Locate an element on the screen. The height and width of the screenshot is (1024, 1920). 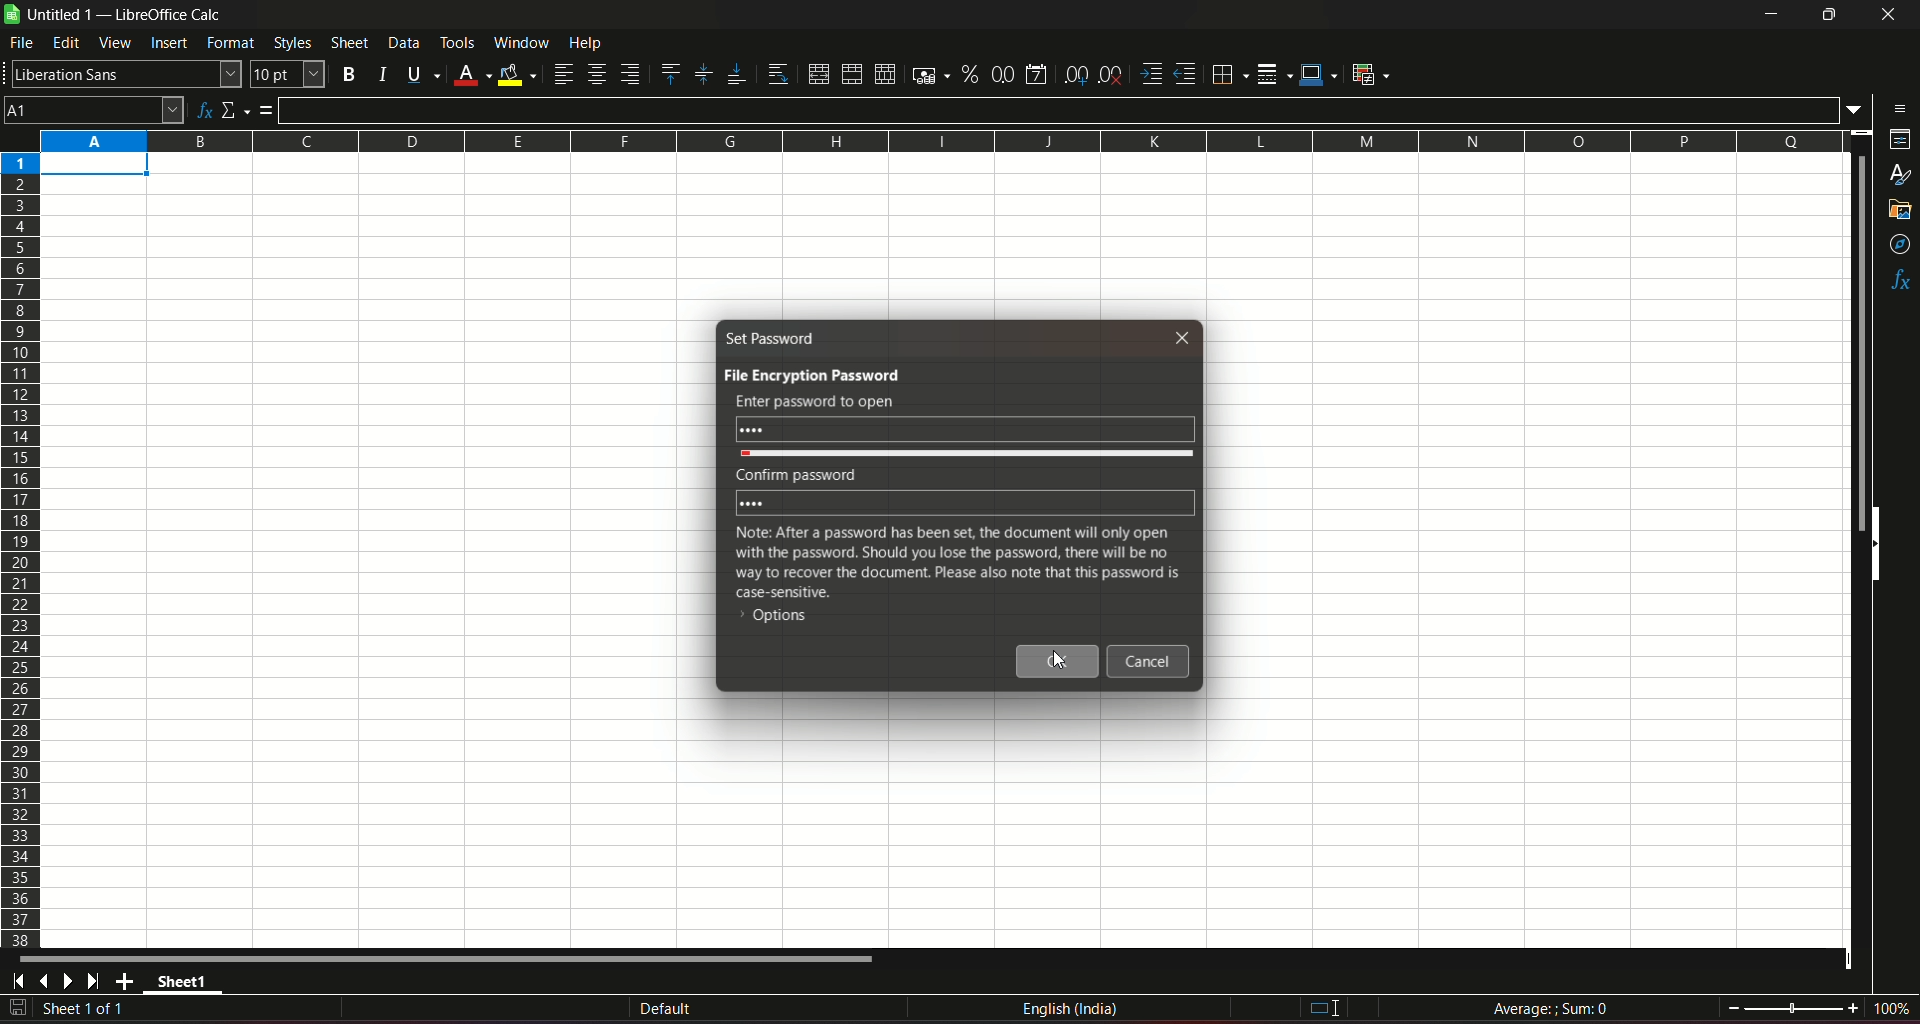
merge cells is located at coordinates (852, 72).